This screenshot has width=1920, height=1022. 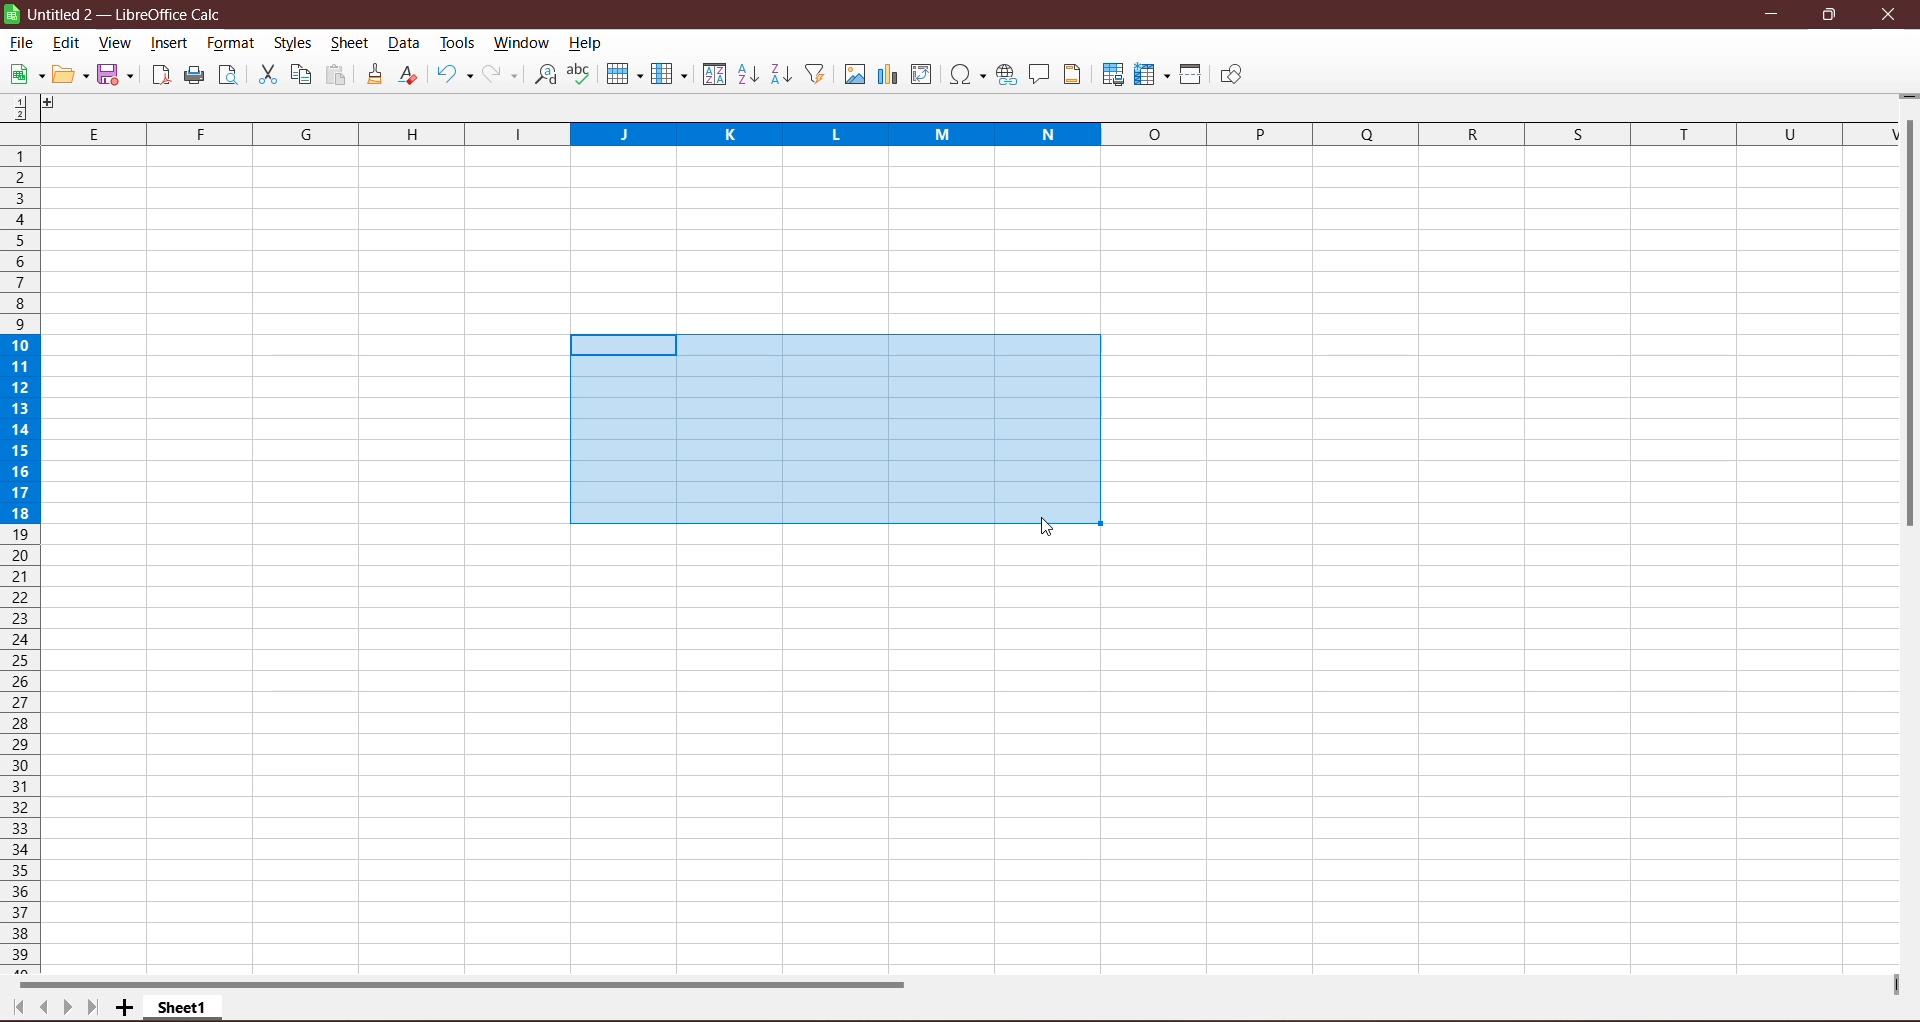 I want to click on Columns, so click(x=669, y=74).